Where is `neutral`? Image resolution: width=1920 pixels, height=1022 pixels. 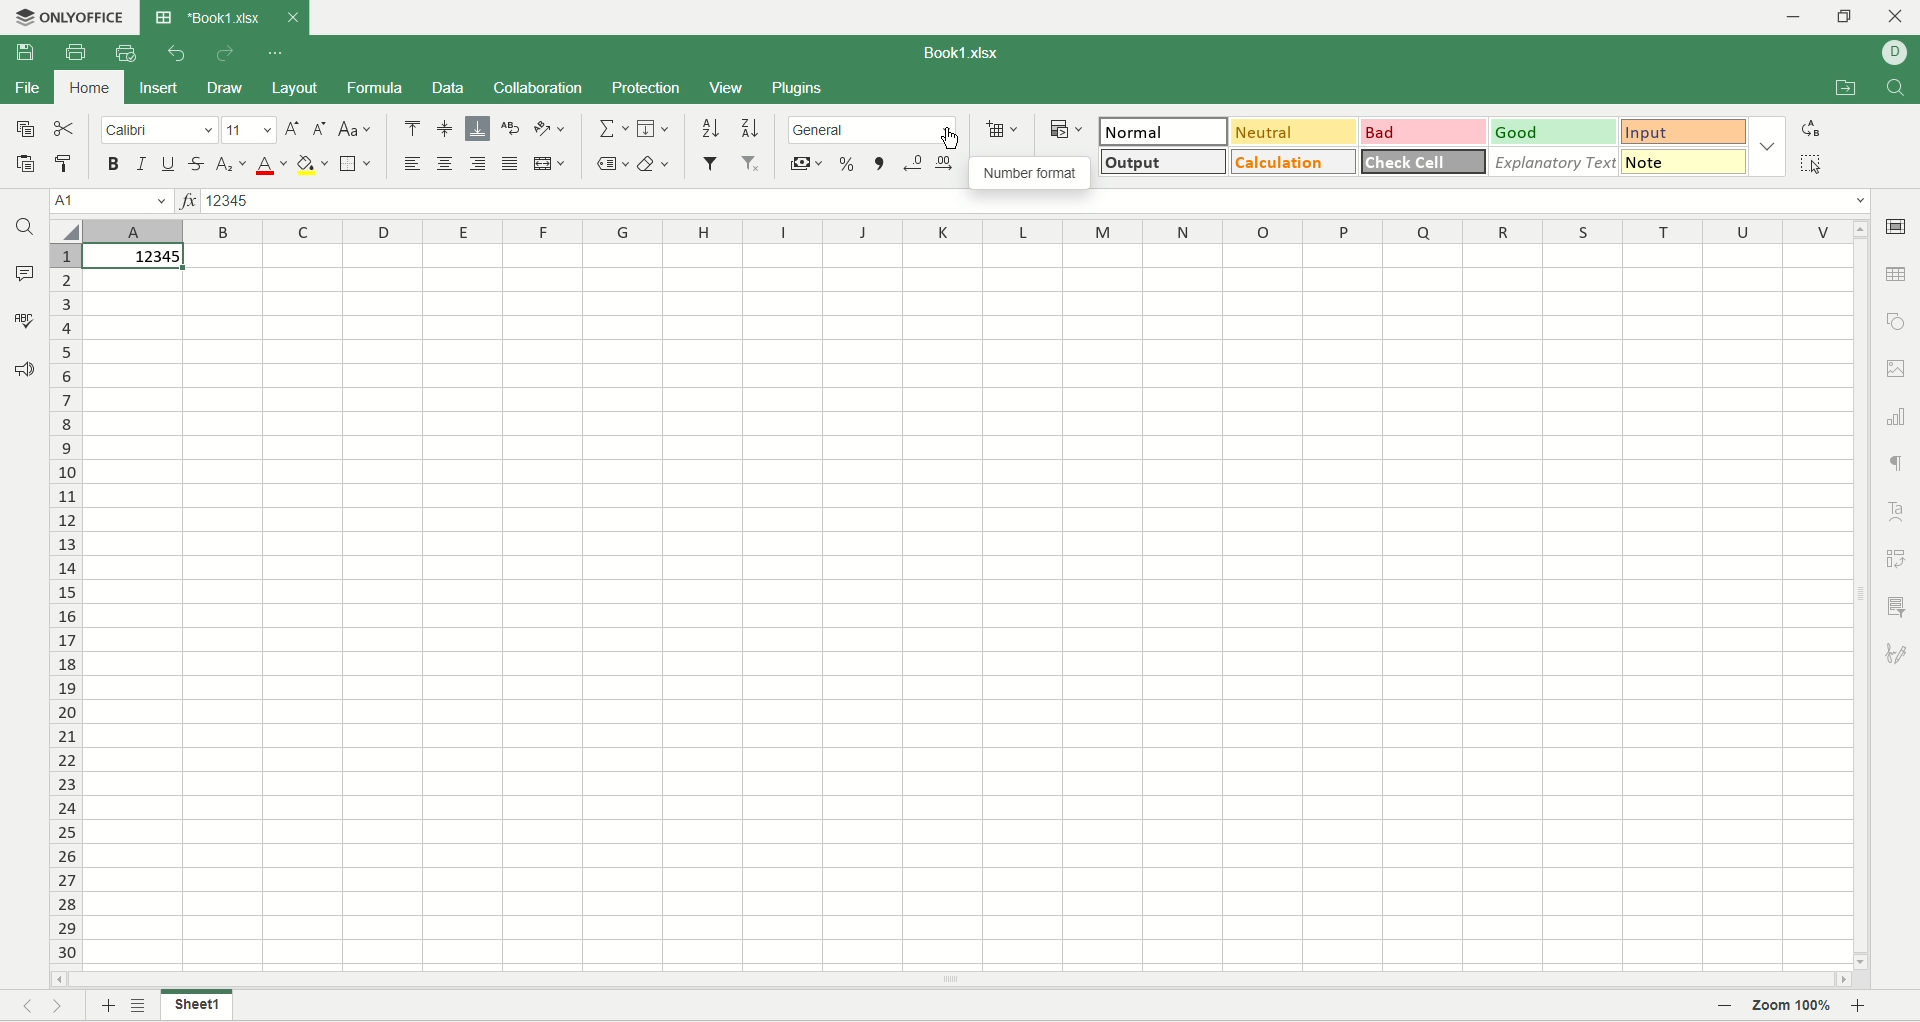 neutral is located at coordinates (1296, 133).